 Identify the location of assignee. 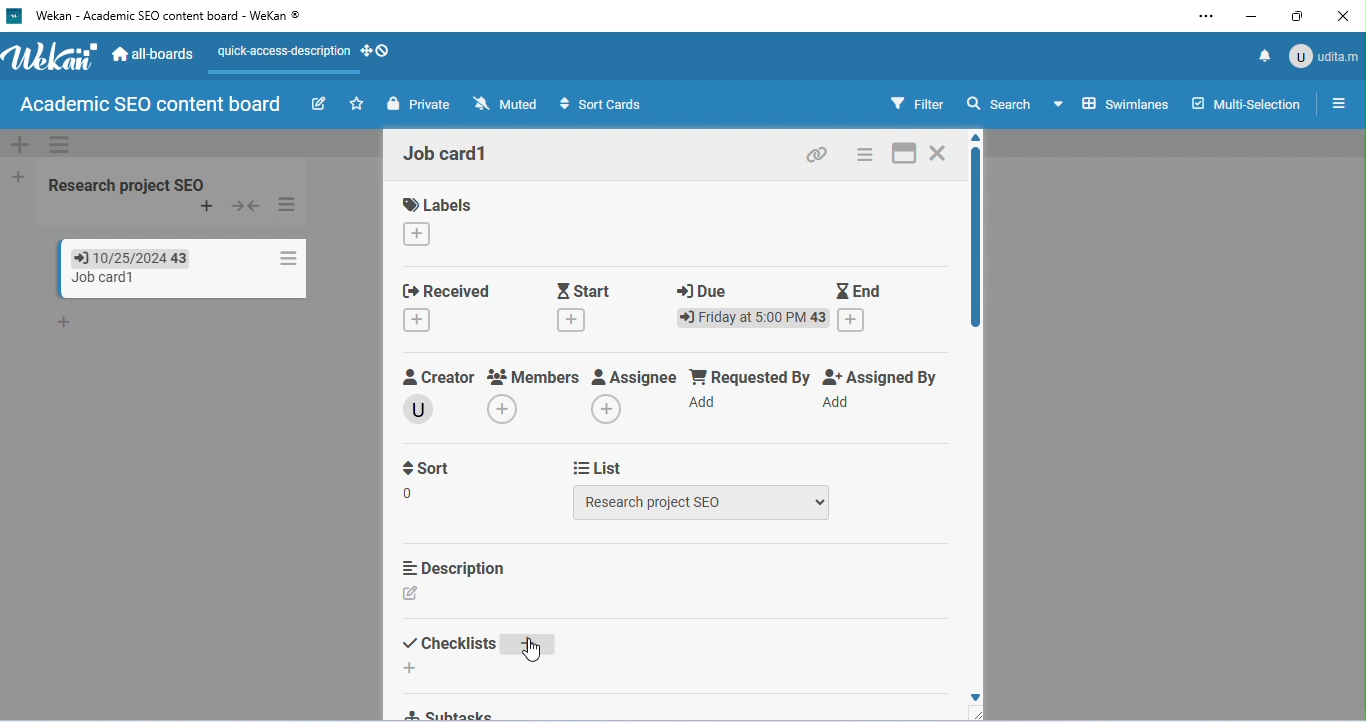
(635, 378).